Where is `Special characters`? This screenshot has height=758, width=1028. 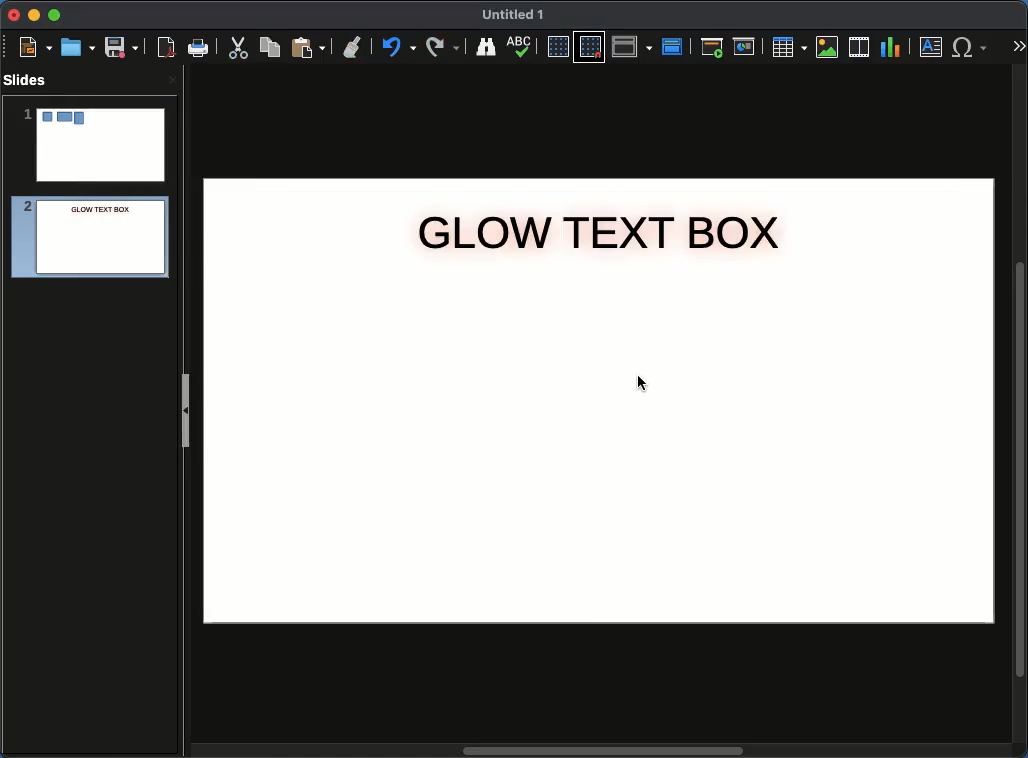 Special characters is located at coordinates (974, 47).